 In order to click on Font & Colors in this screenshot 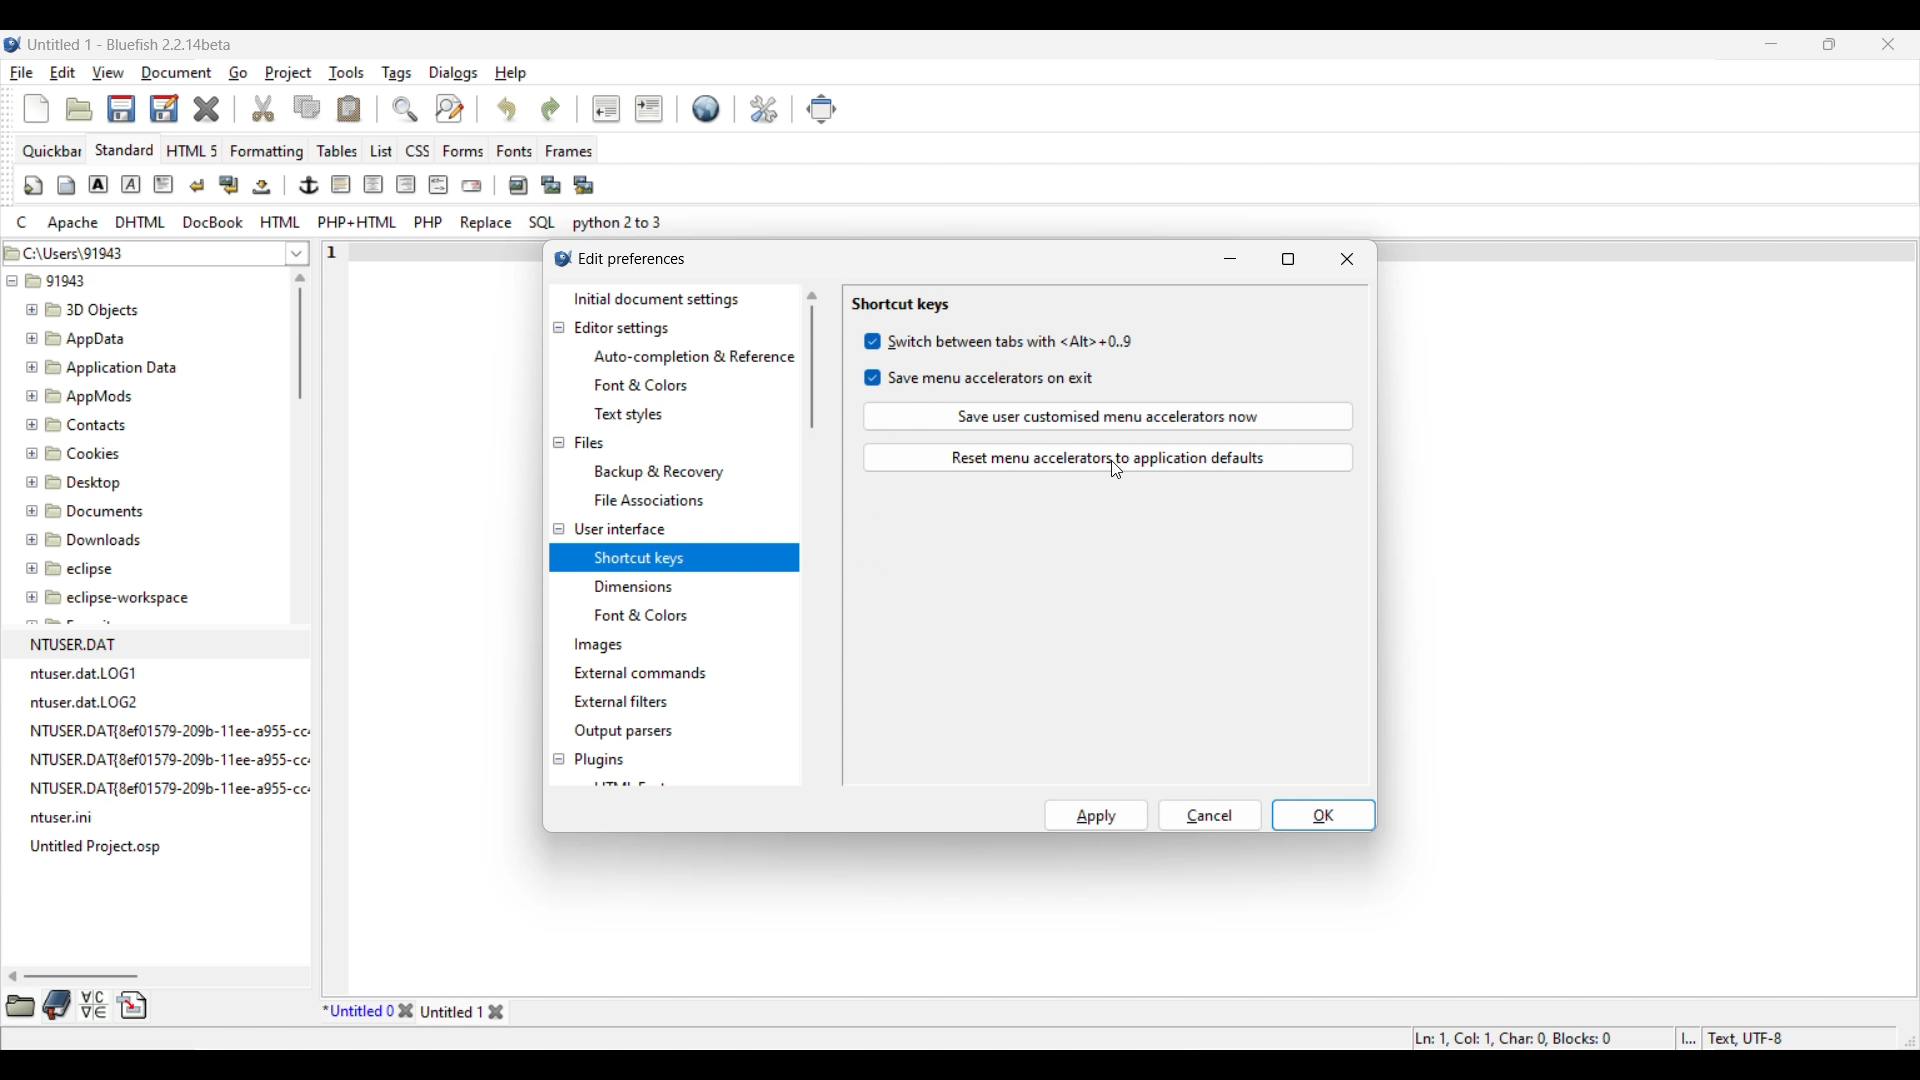, I will do `click(642, 386)`.